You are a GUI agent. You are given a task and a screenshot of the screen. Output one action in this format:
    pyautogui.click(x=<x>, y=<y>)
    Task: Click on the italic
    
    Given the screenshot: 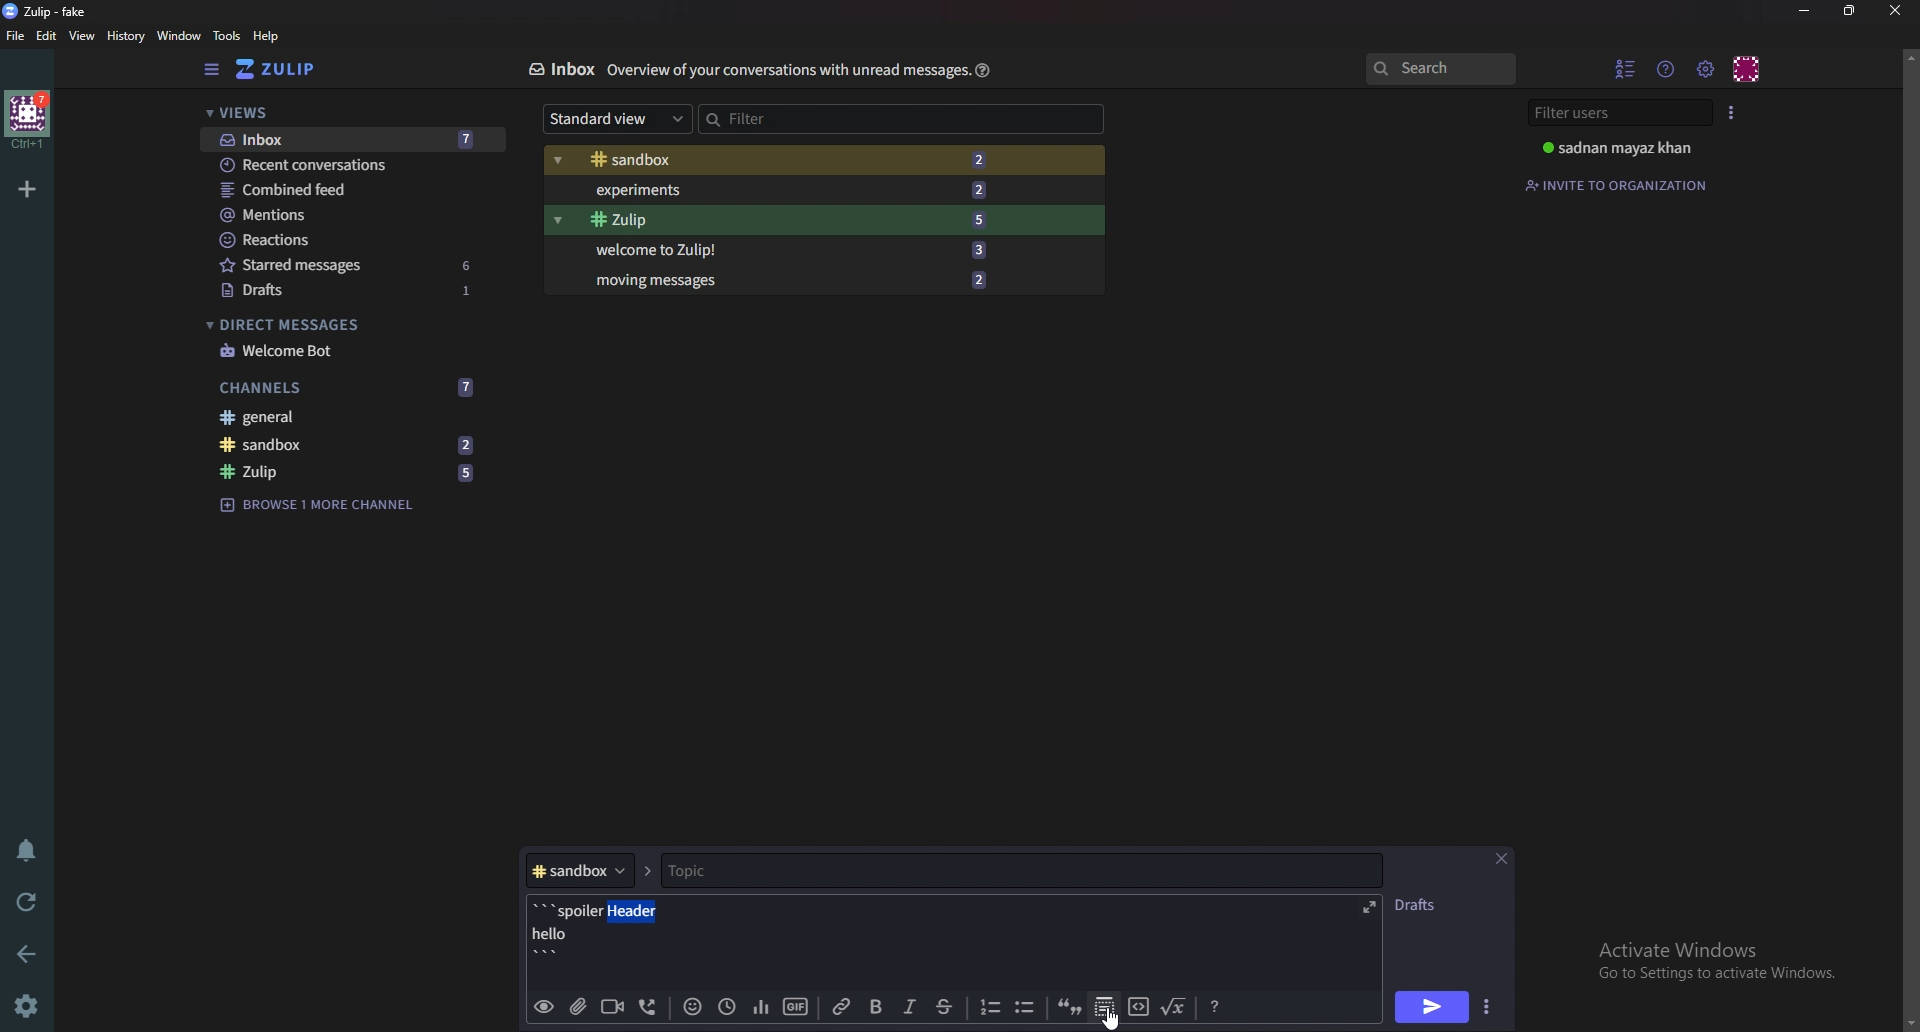 What is the action you would take?
    pyautogui.click(x=910, y=1006)
    